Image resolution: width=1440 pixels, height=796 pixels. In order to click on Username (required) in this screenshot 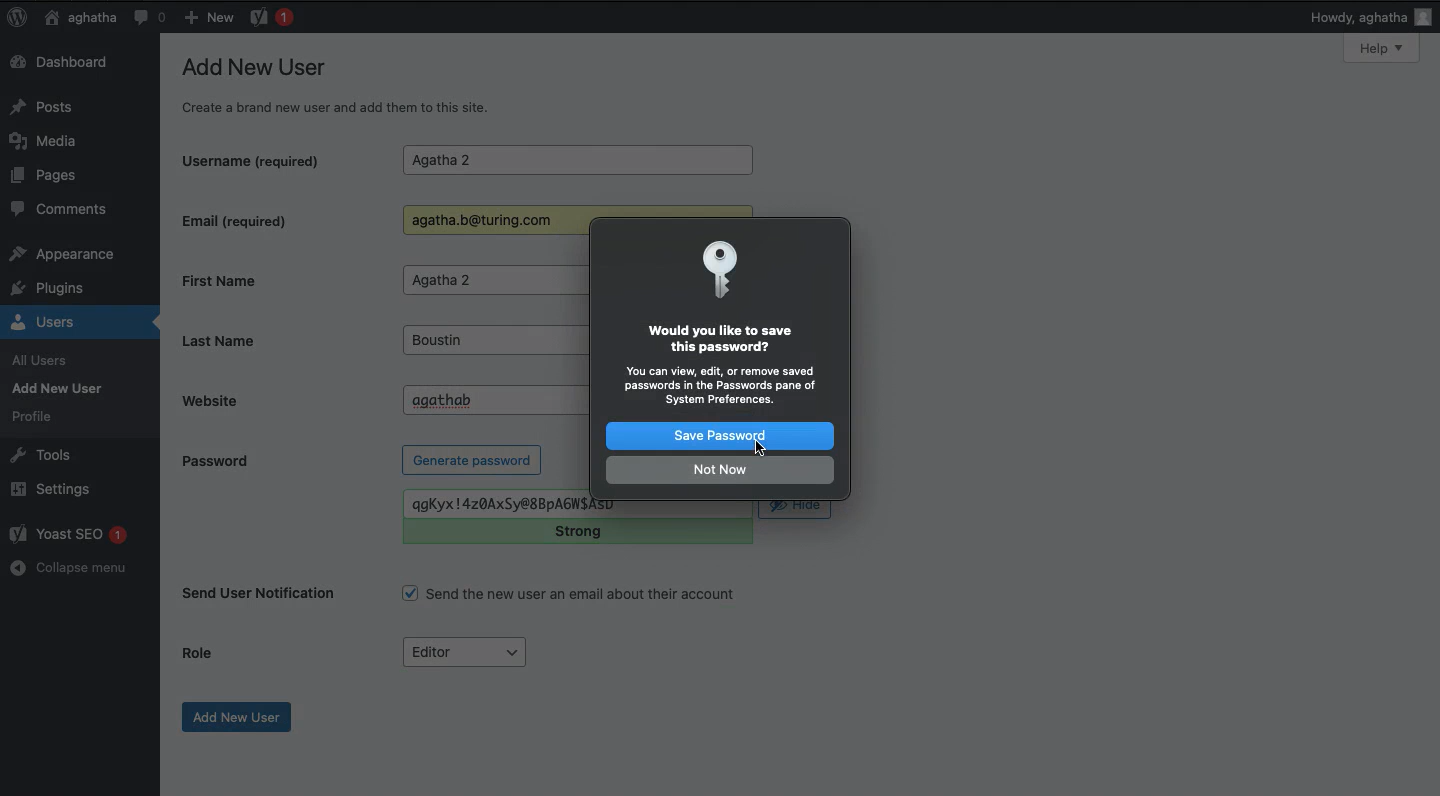, I will do `click(269, 159)`.